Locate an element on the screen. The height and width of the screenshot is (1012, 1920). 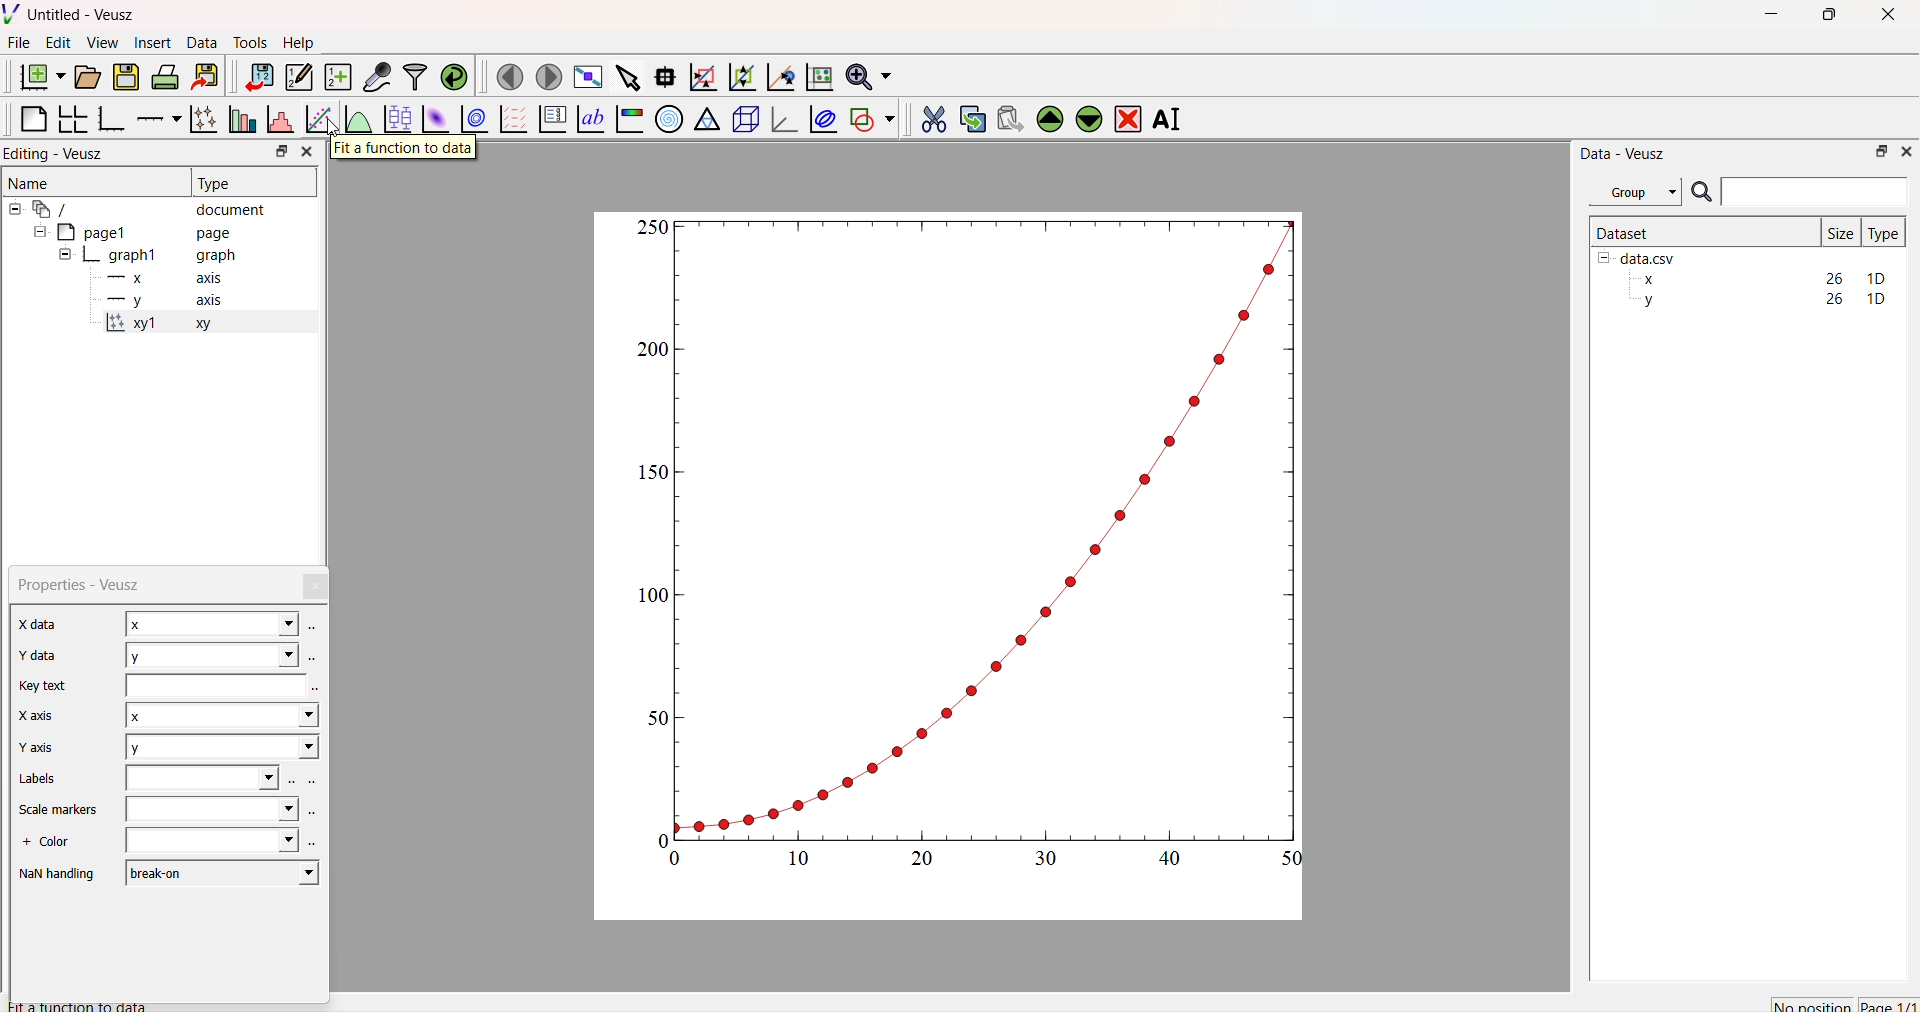
View is located at coordinates (101, 41).